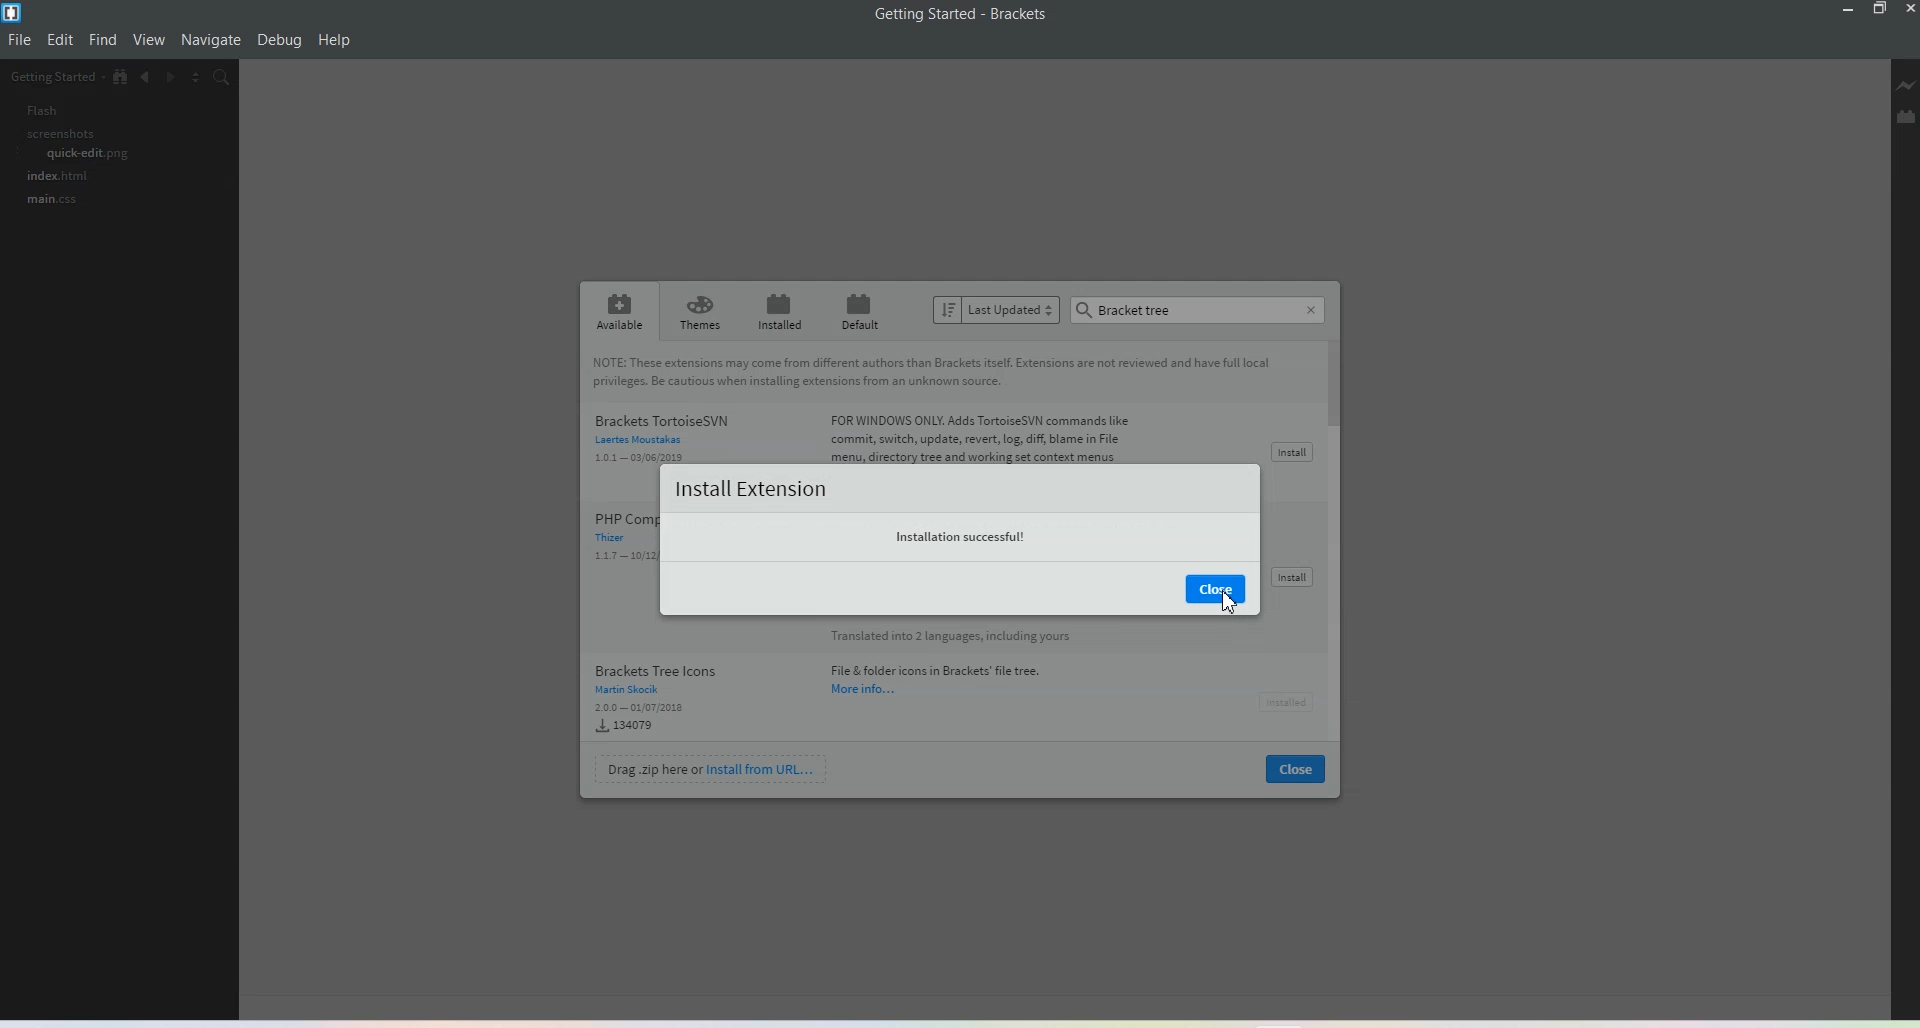  What do you see at coordinates (1908, 9) in the screenshot?
I see `Close` at bounding box center [1908, 9].